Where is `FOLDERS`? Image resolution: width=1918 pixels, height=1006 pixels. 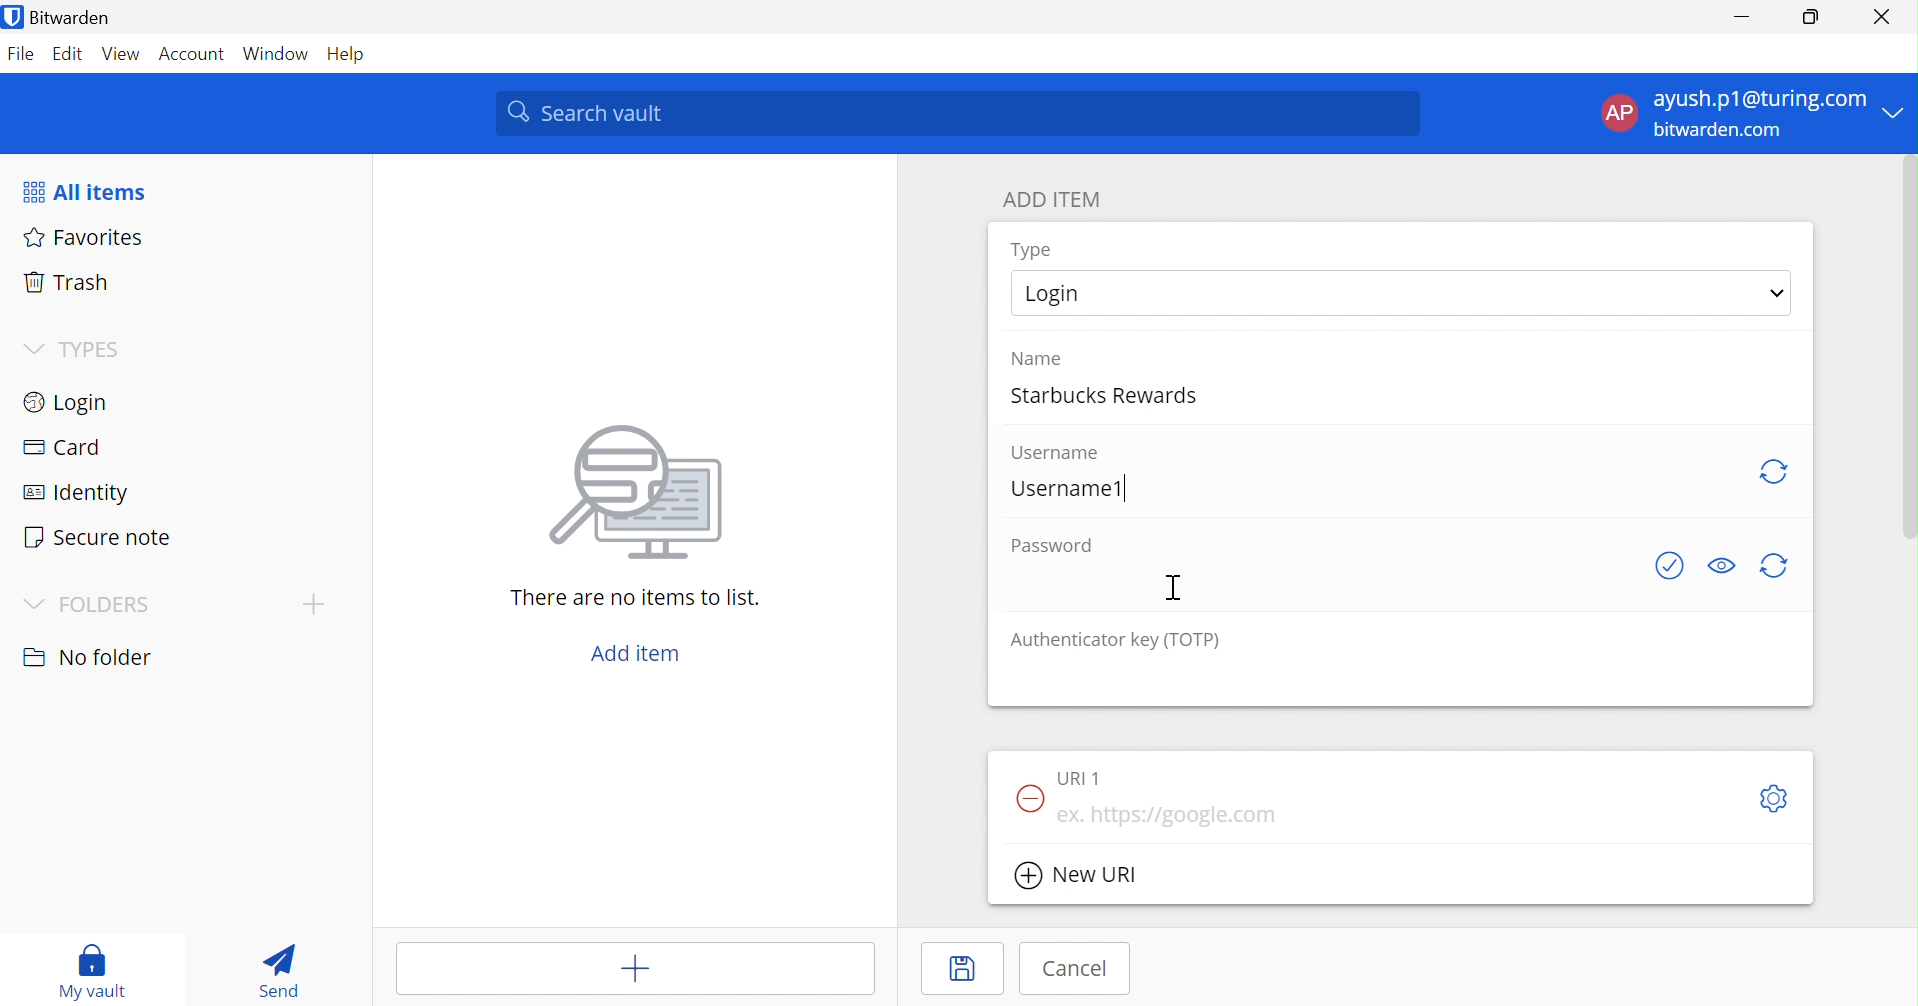
FOLDERS is located at coordinates (106, 607).